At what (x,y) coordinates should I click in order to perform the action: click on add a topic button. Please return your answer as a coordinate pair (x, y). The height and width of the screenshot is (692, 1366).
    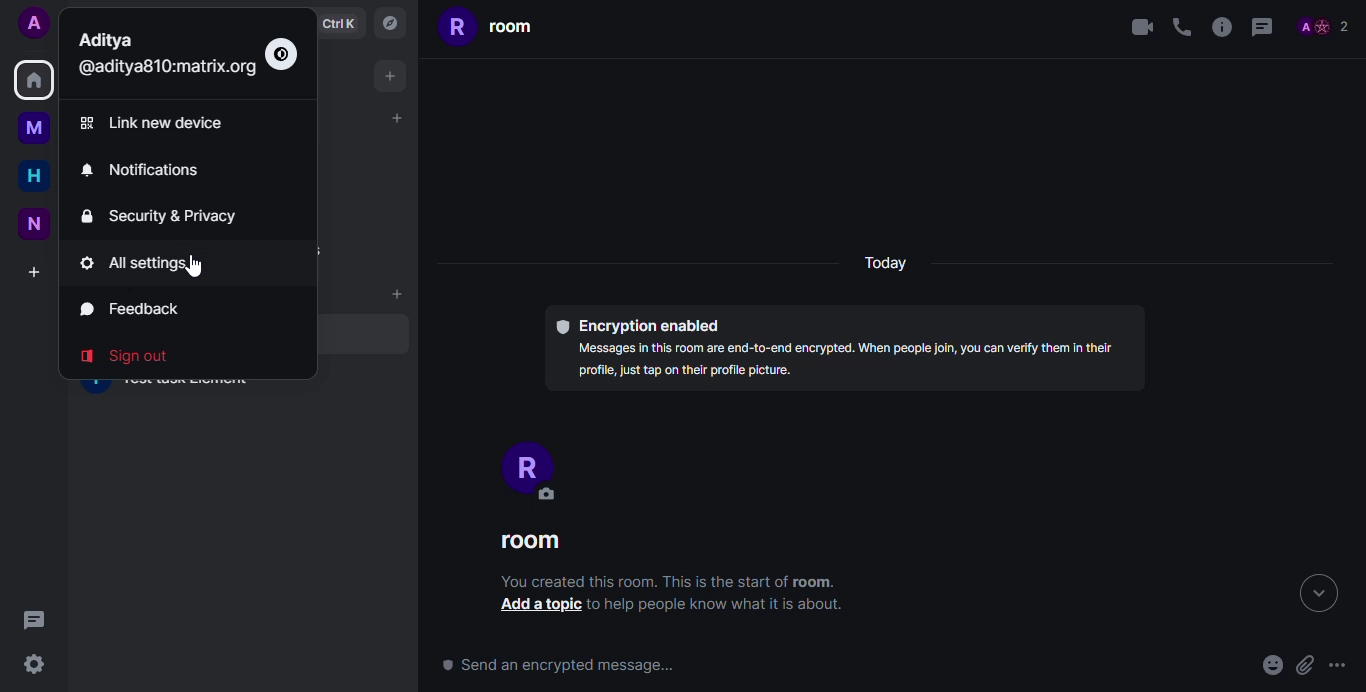
    Looking at the image, I should click on (538, 605).